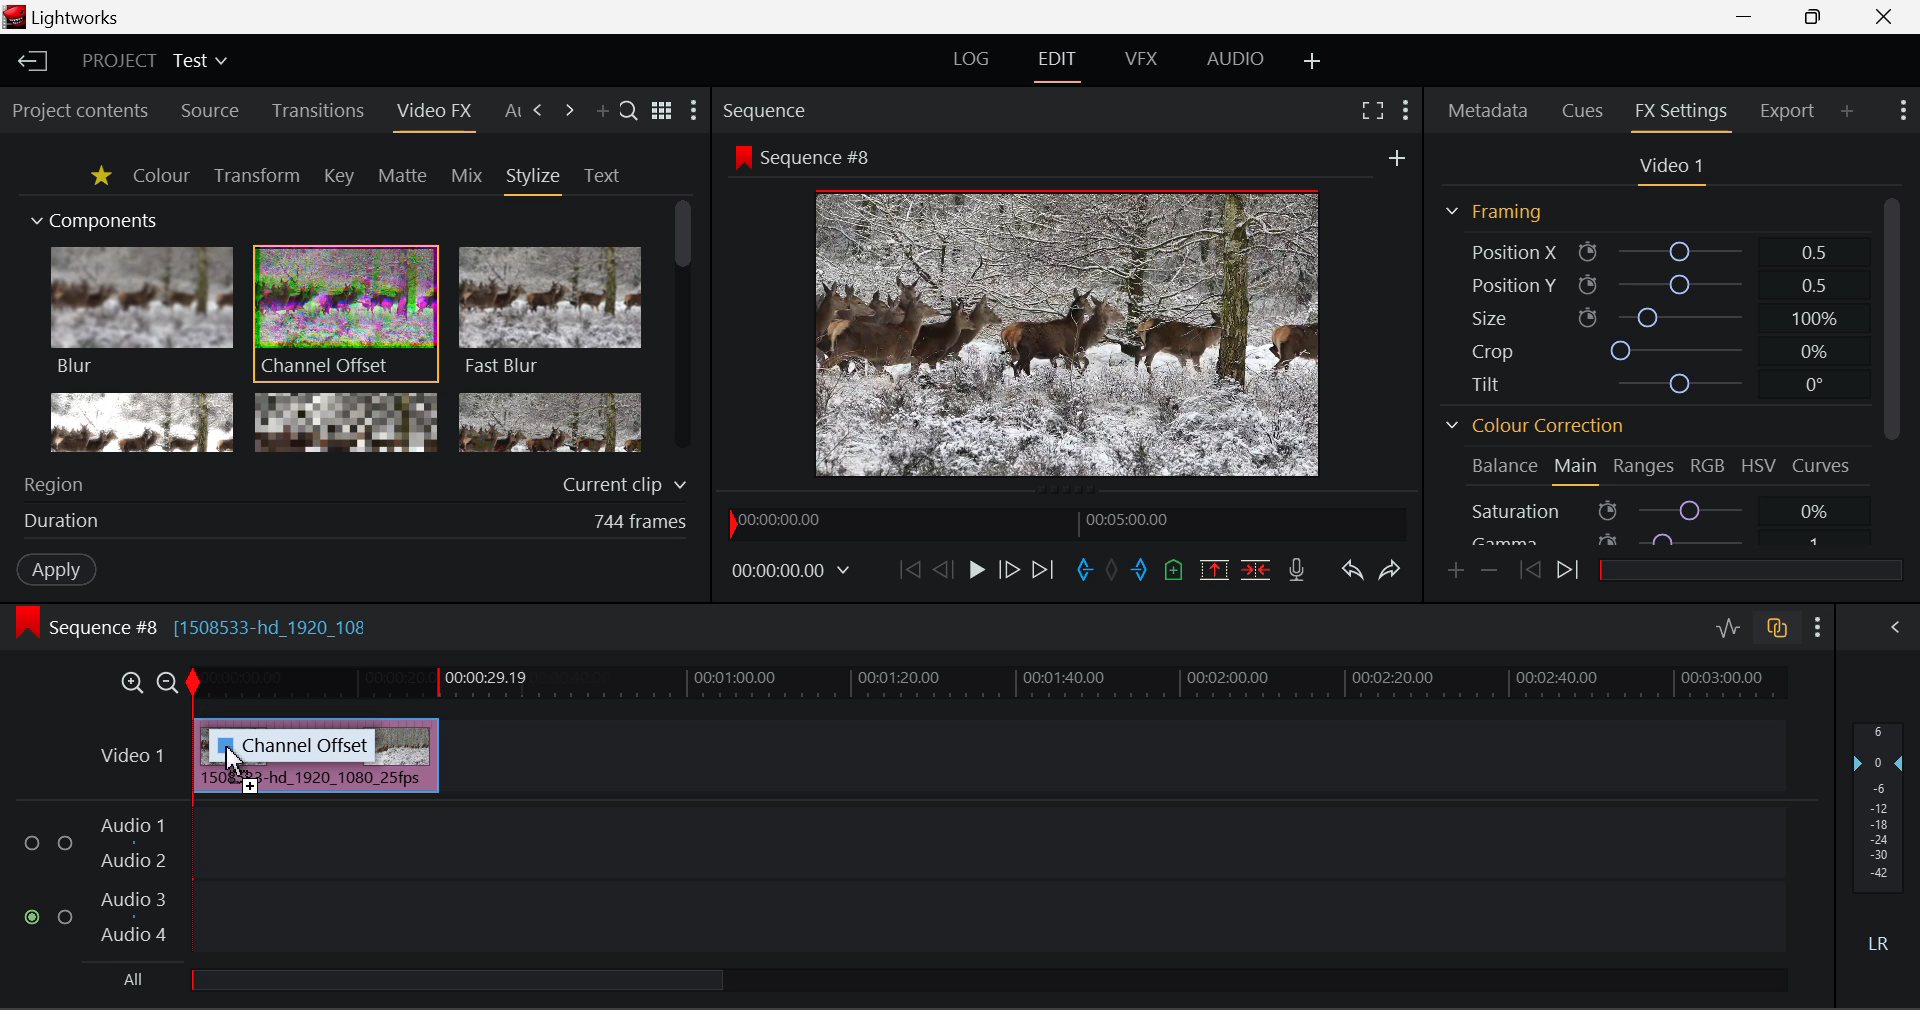 Image resolution: width=1920 pixels, height=1010 pixels. What do you see at coordinates (1535, 423) in the screenshot?
I see `Colour Correction` at bounding box center [1535, 423].